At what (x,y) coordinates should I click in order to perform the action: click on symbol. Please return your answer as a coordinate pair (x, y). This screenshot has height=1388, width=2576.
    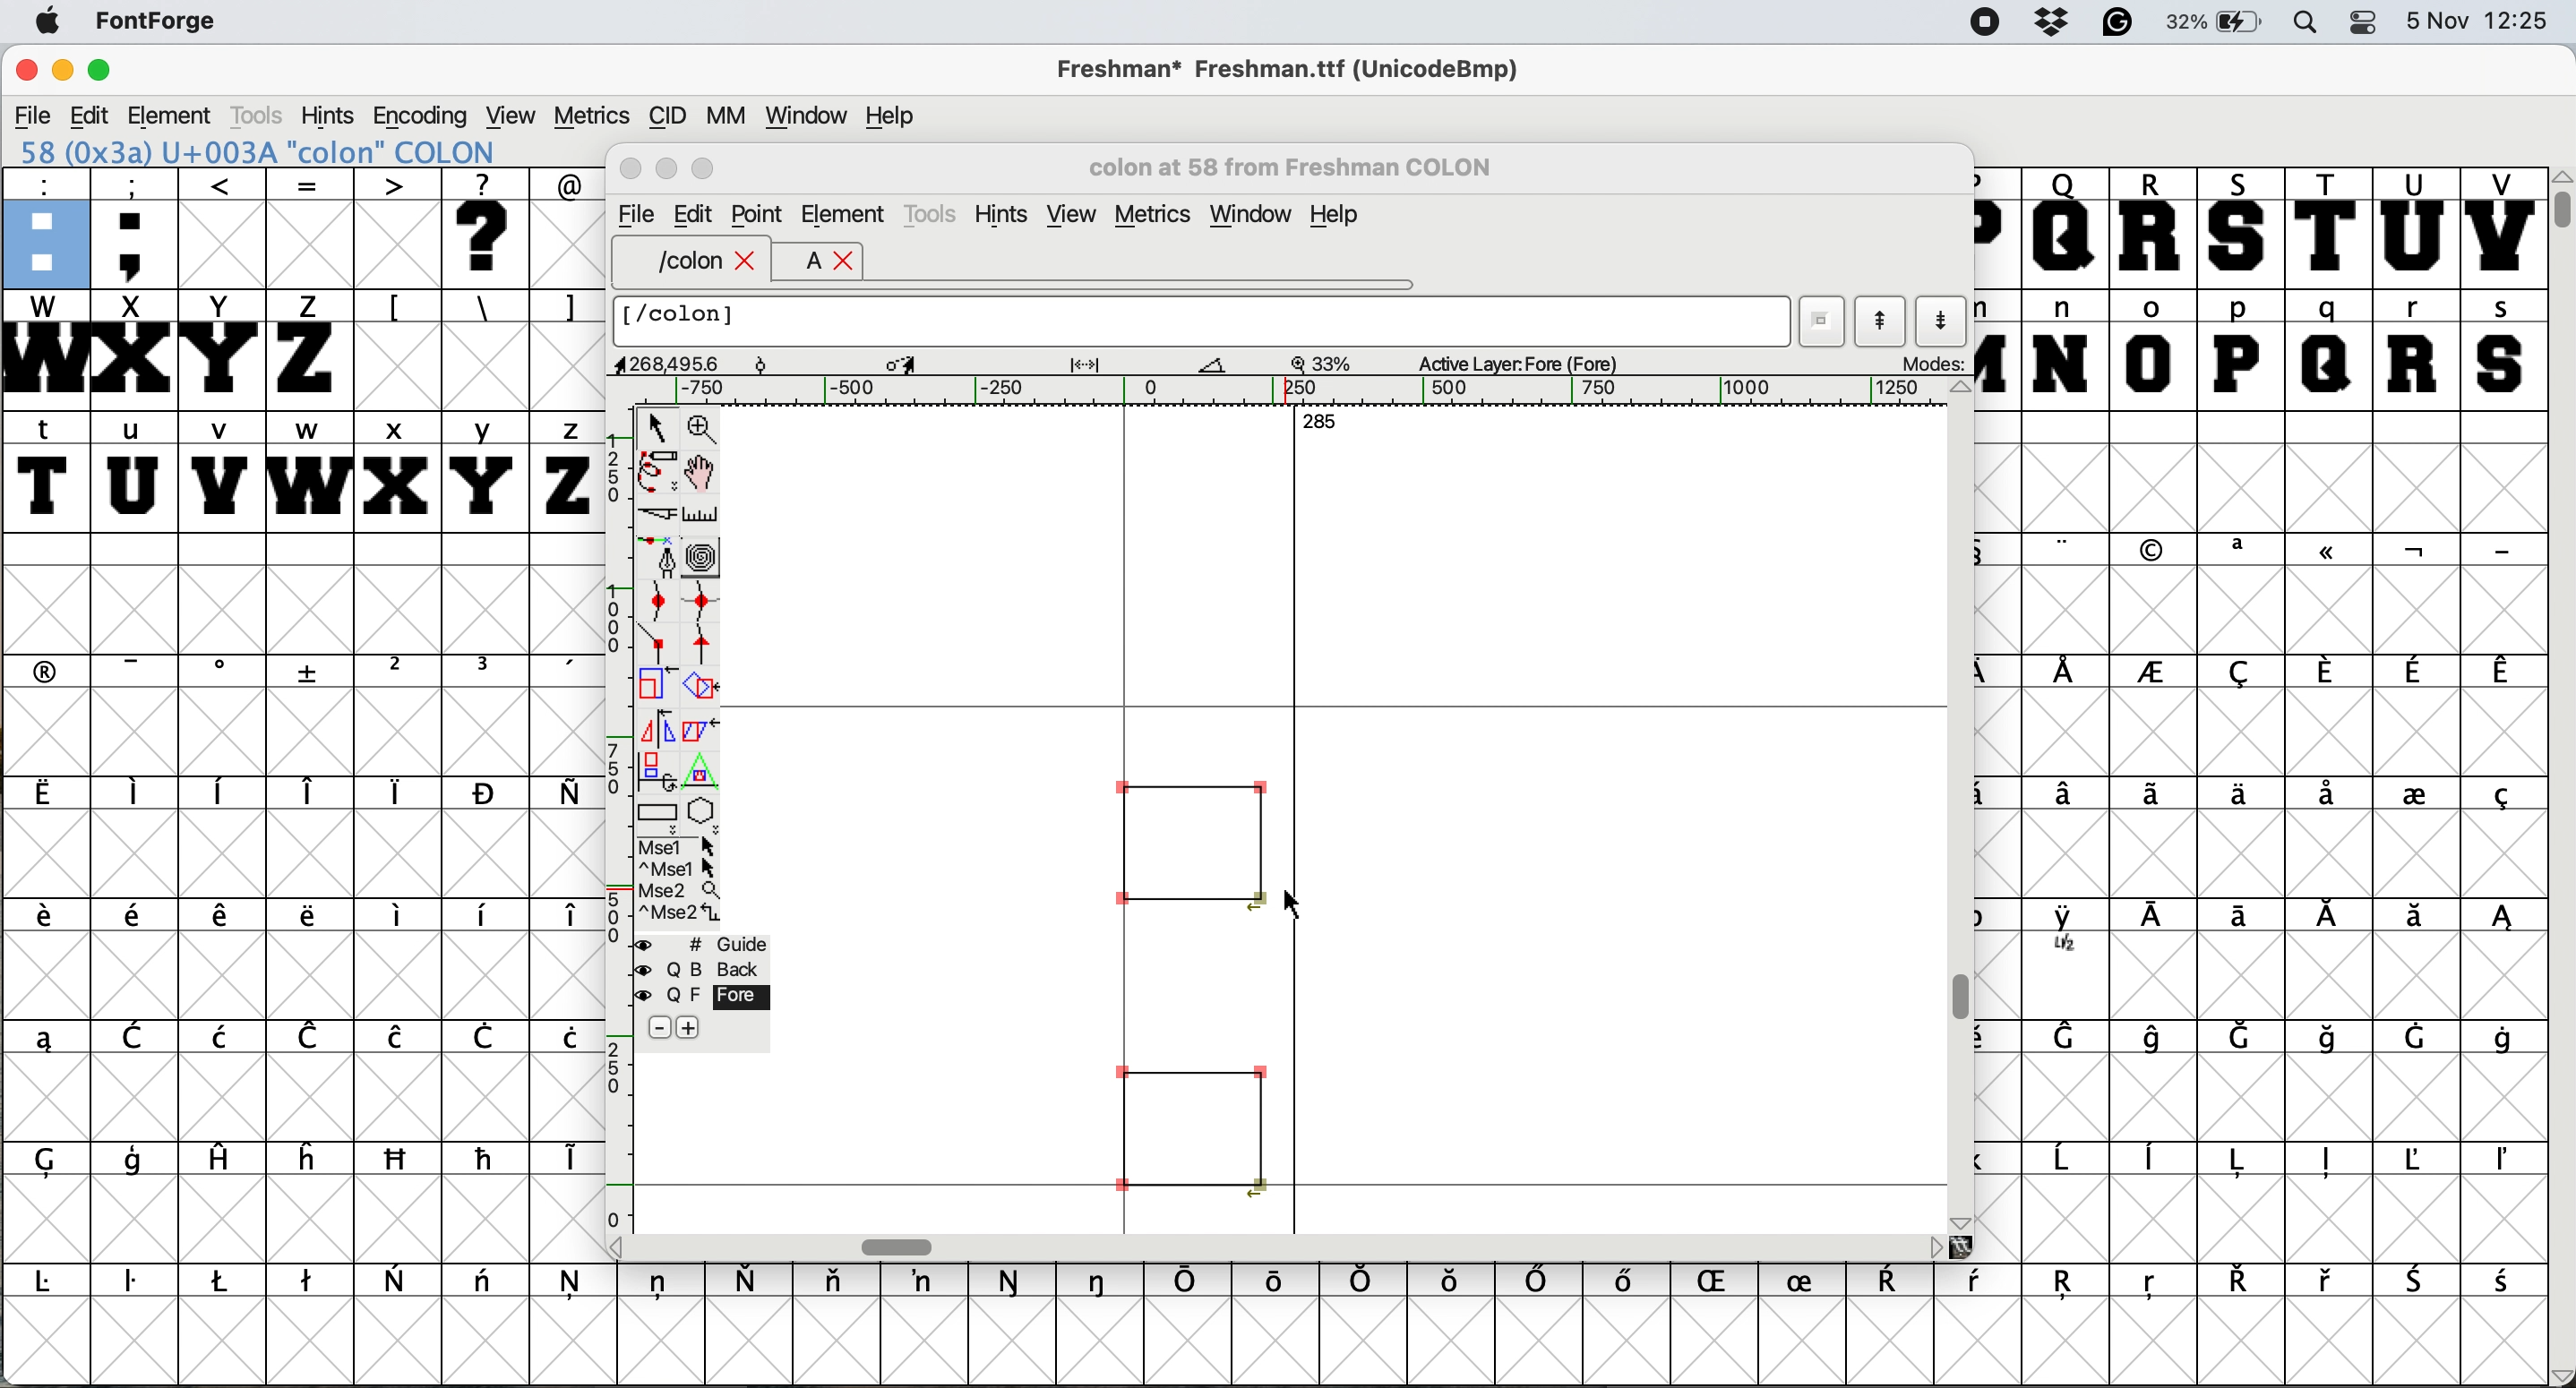
    Looking at the image, I should click on (1454, 1284).